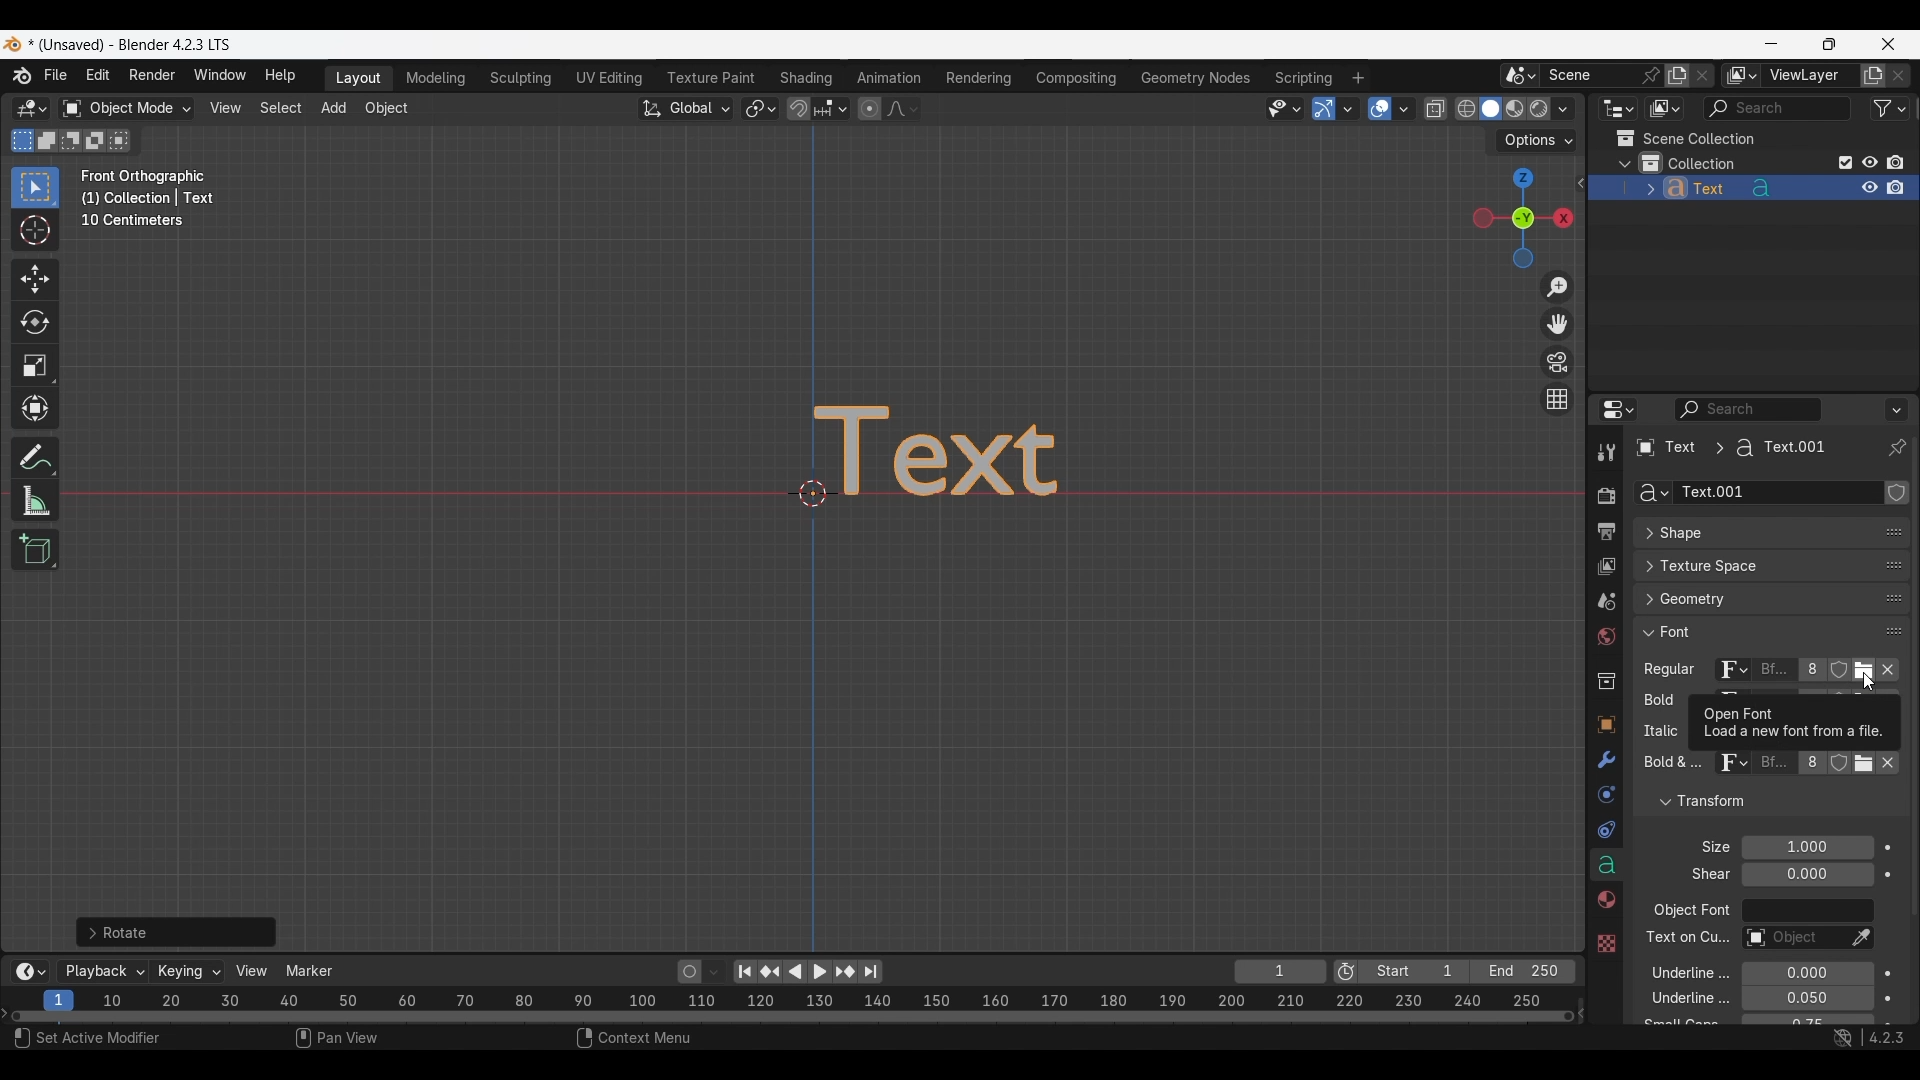  Describe the element at coordinates (1579, 183) in the screenshot. I see `Click to see more edit options` at that location.